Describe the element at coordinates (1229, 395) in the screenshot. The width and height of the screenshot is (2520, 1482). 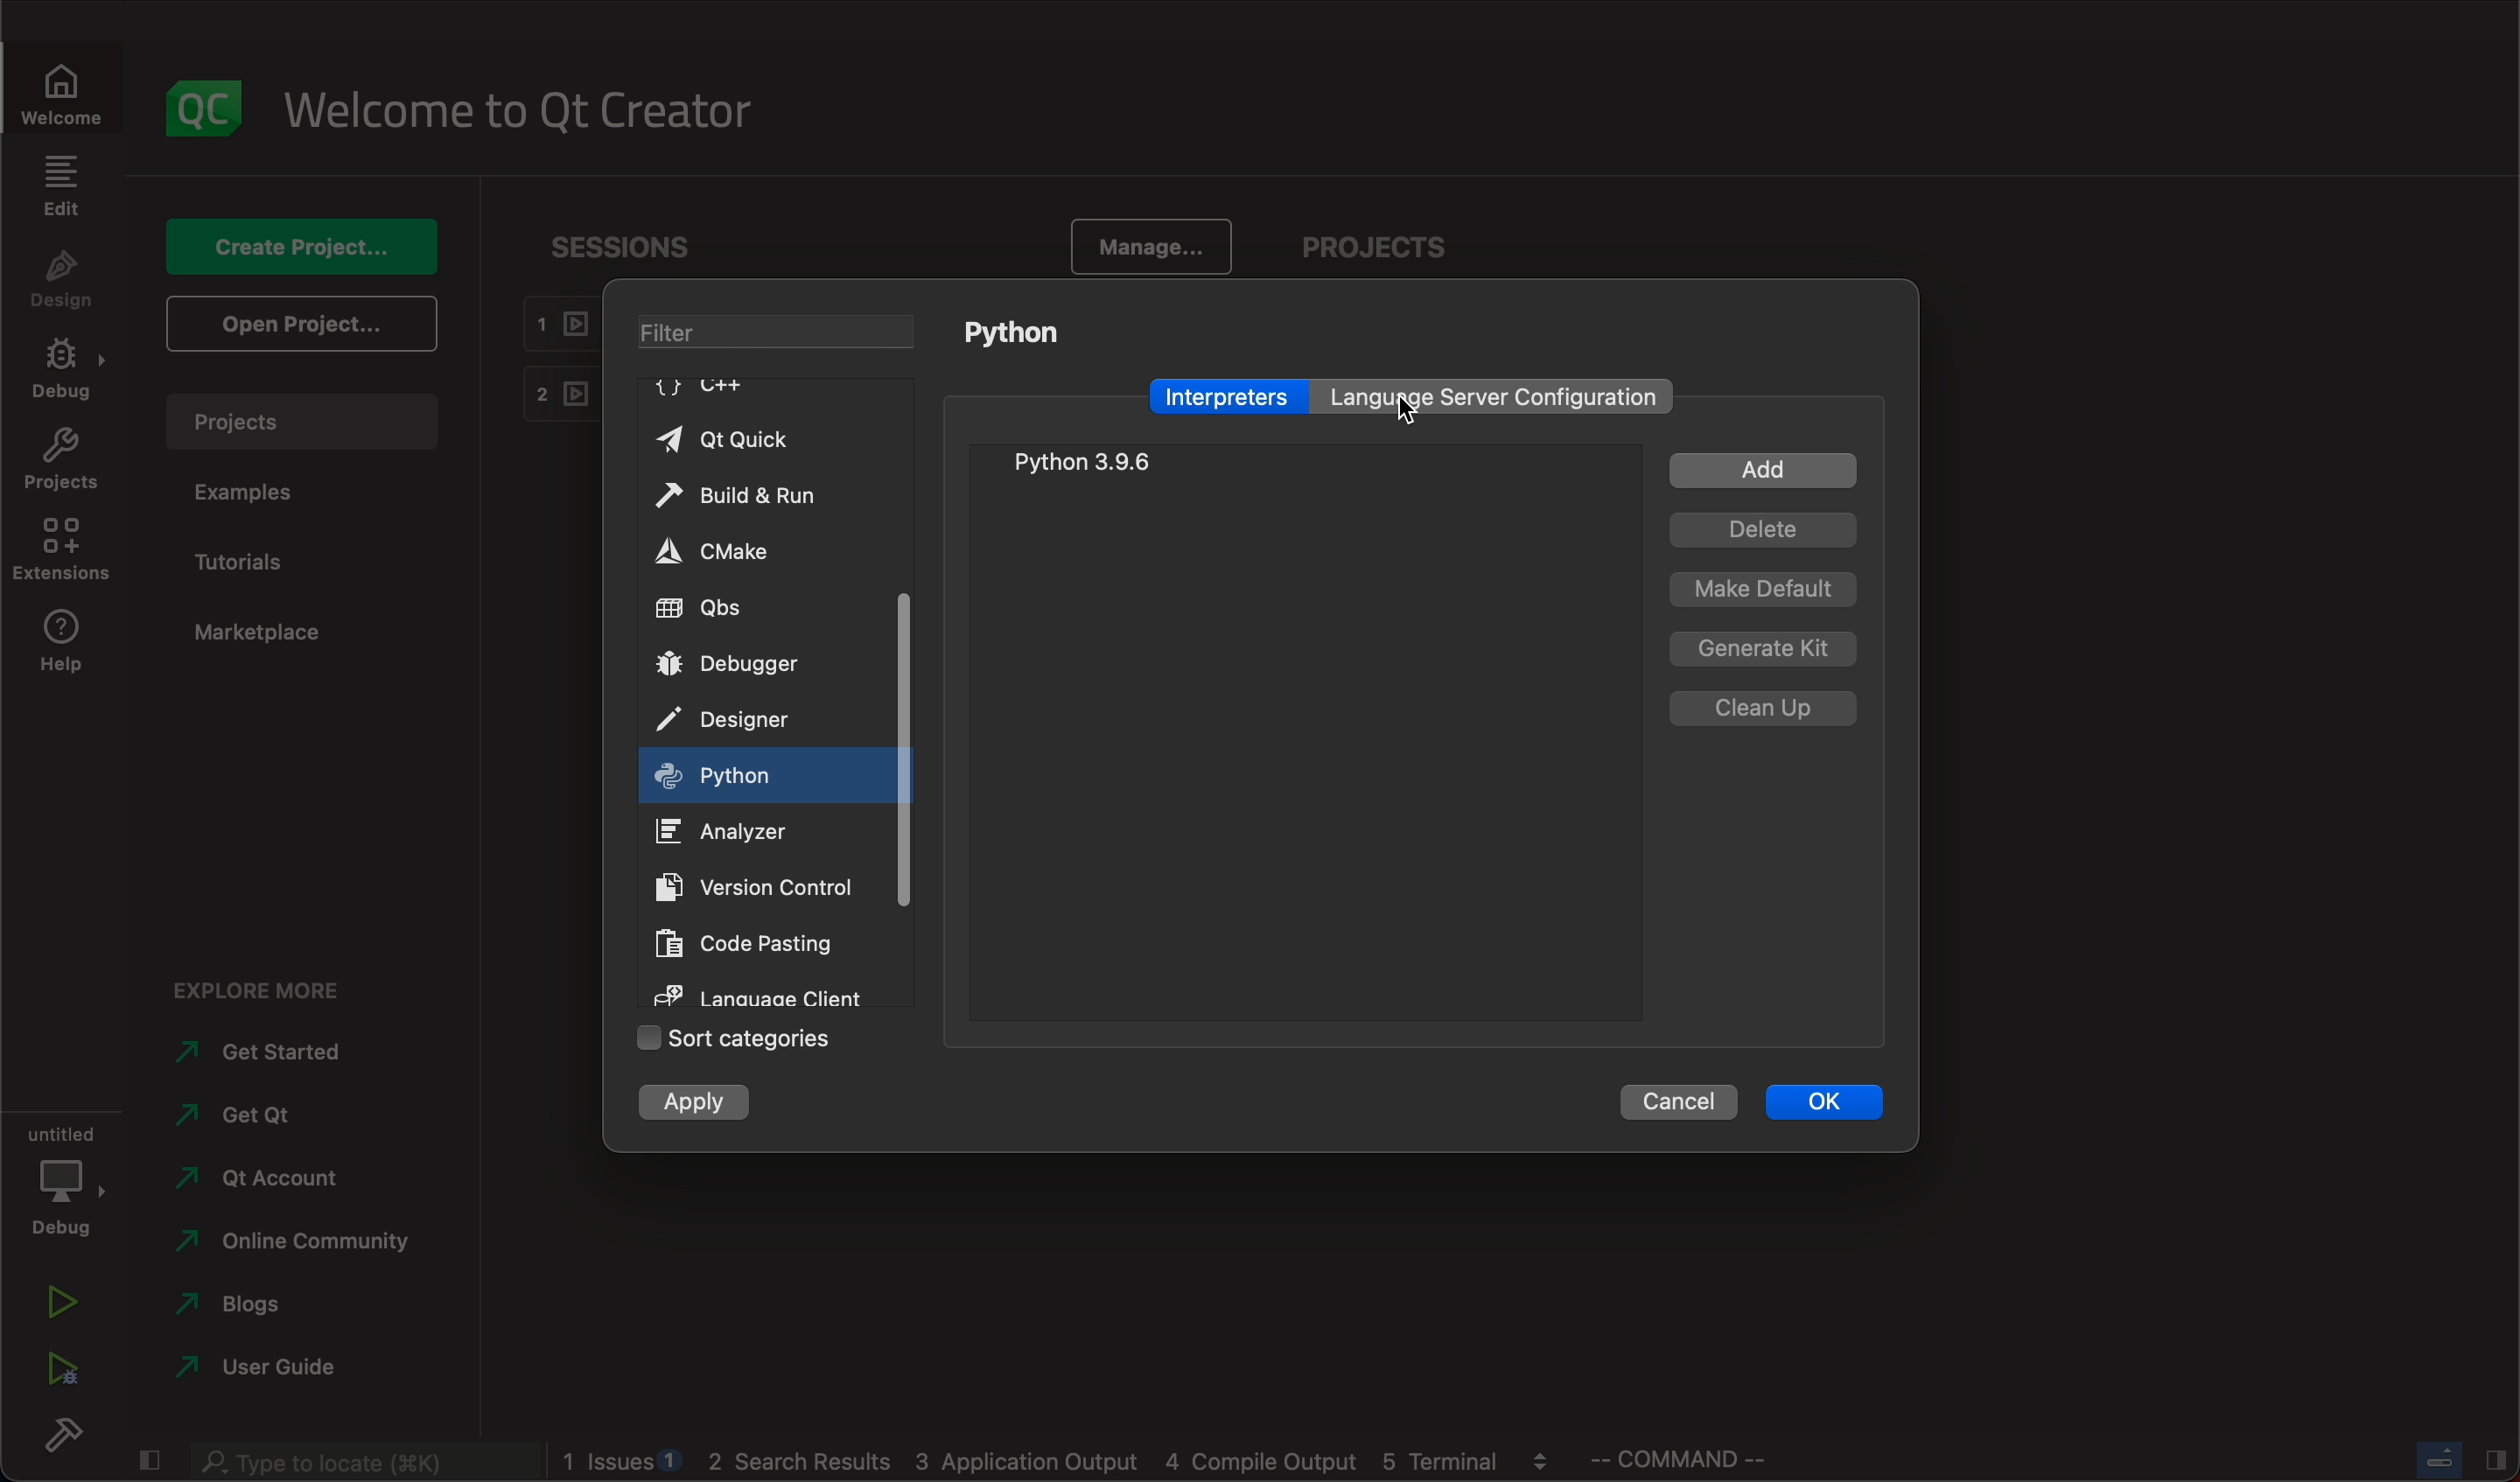
I see `interpreters` at that location.